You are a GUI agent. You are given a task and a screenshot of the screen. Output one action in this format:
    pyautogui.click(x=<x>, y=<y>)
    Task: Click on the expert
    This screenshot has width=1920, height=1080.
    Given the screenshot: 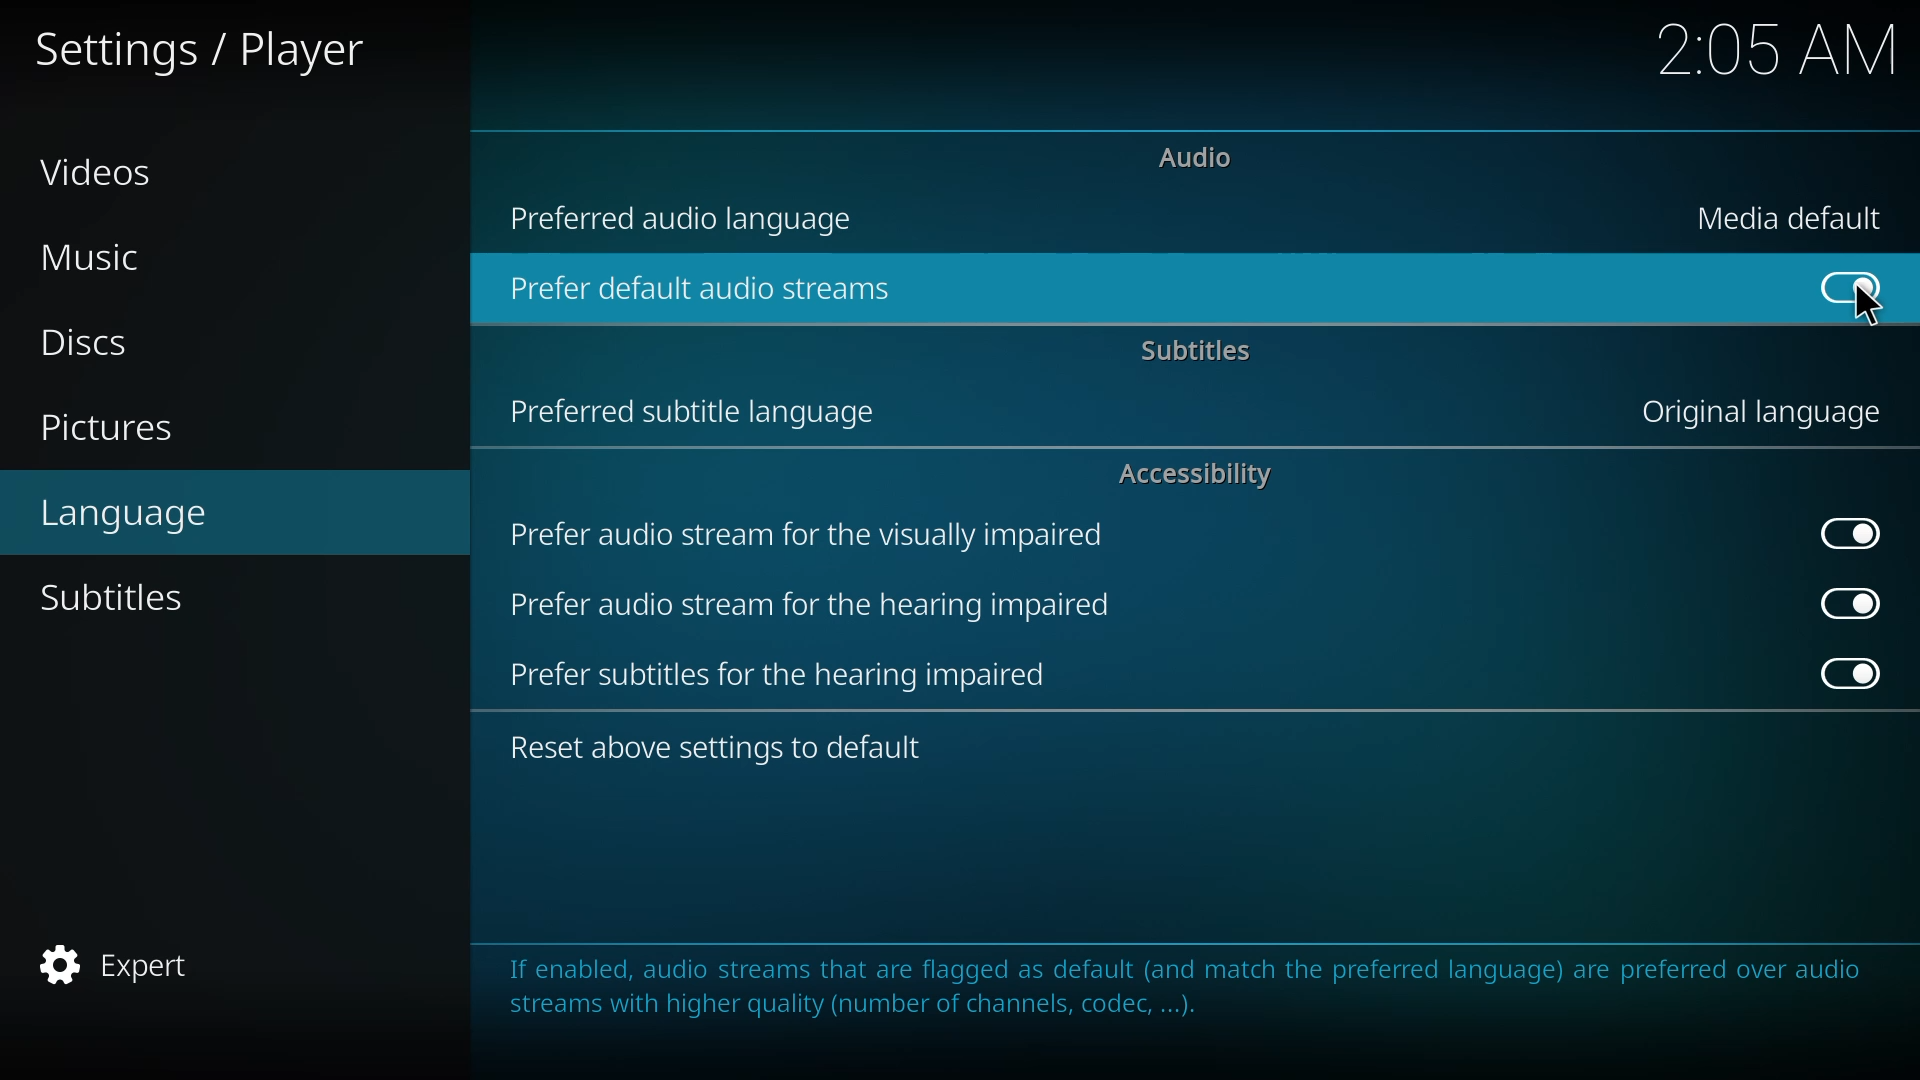 What is the action you would take?
    pyautogui.click(x=115, y=966)
    